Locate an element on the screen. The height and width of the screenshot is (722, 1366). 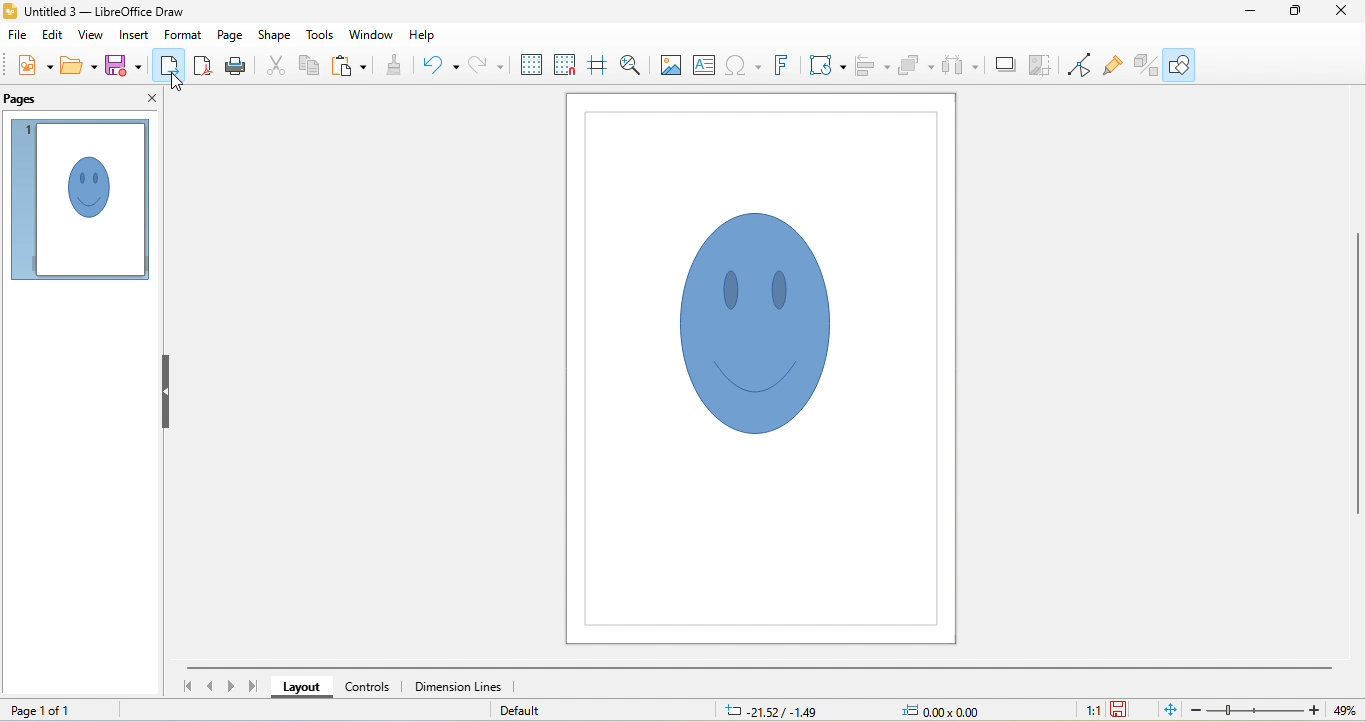
hide is located at coordinates (165, 388).